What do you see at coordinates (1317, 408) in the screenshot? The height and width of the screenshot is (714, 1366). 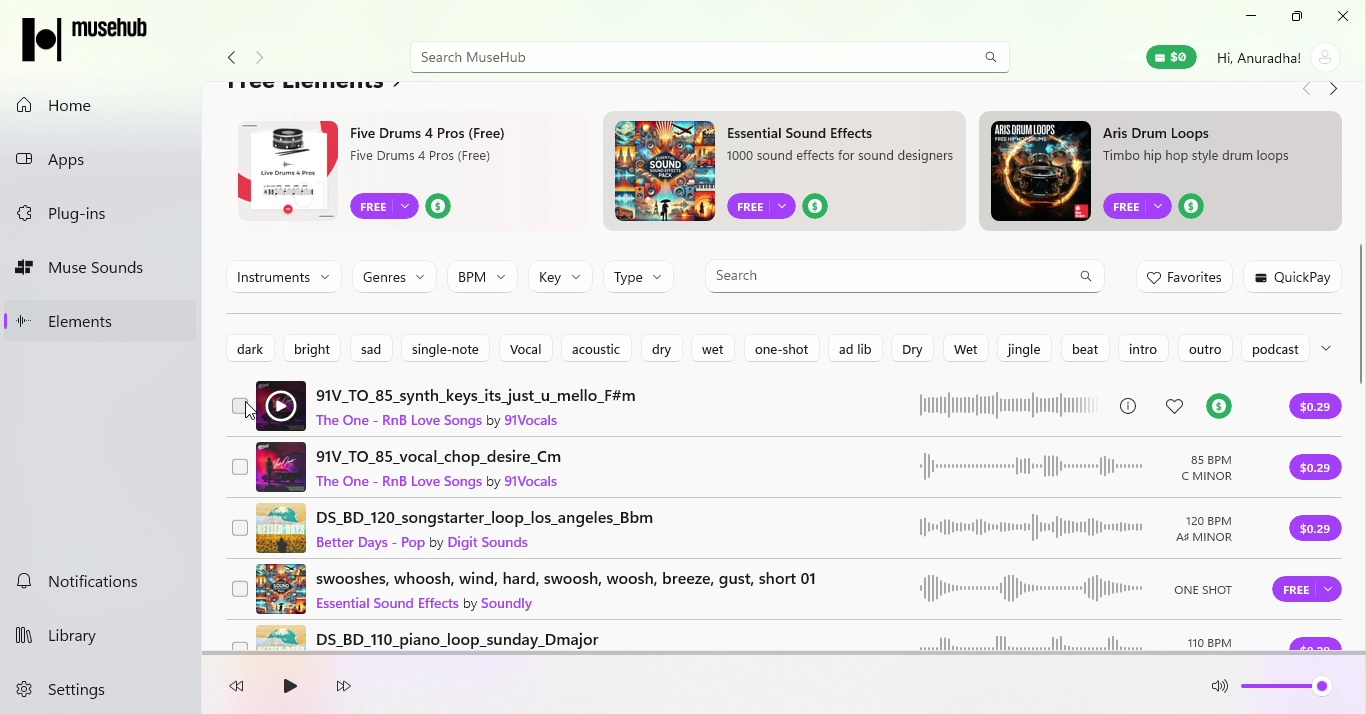 I see `Purchase` at bounding box center [1317, 408].